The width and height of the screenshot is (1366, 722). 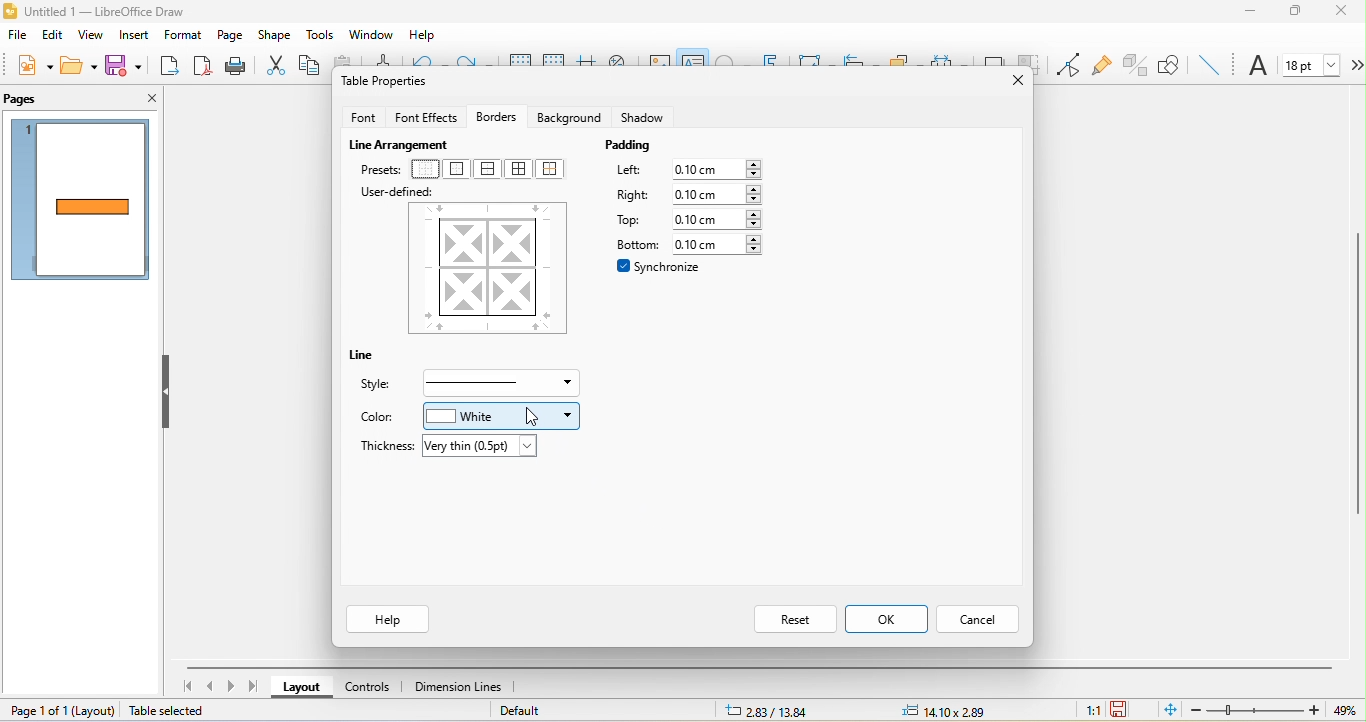 What do you see at coordinates (168, 395) in the screenshot?
I see `hide` at bounding box center [168, 395].